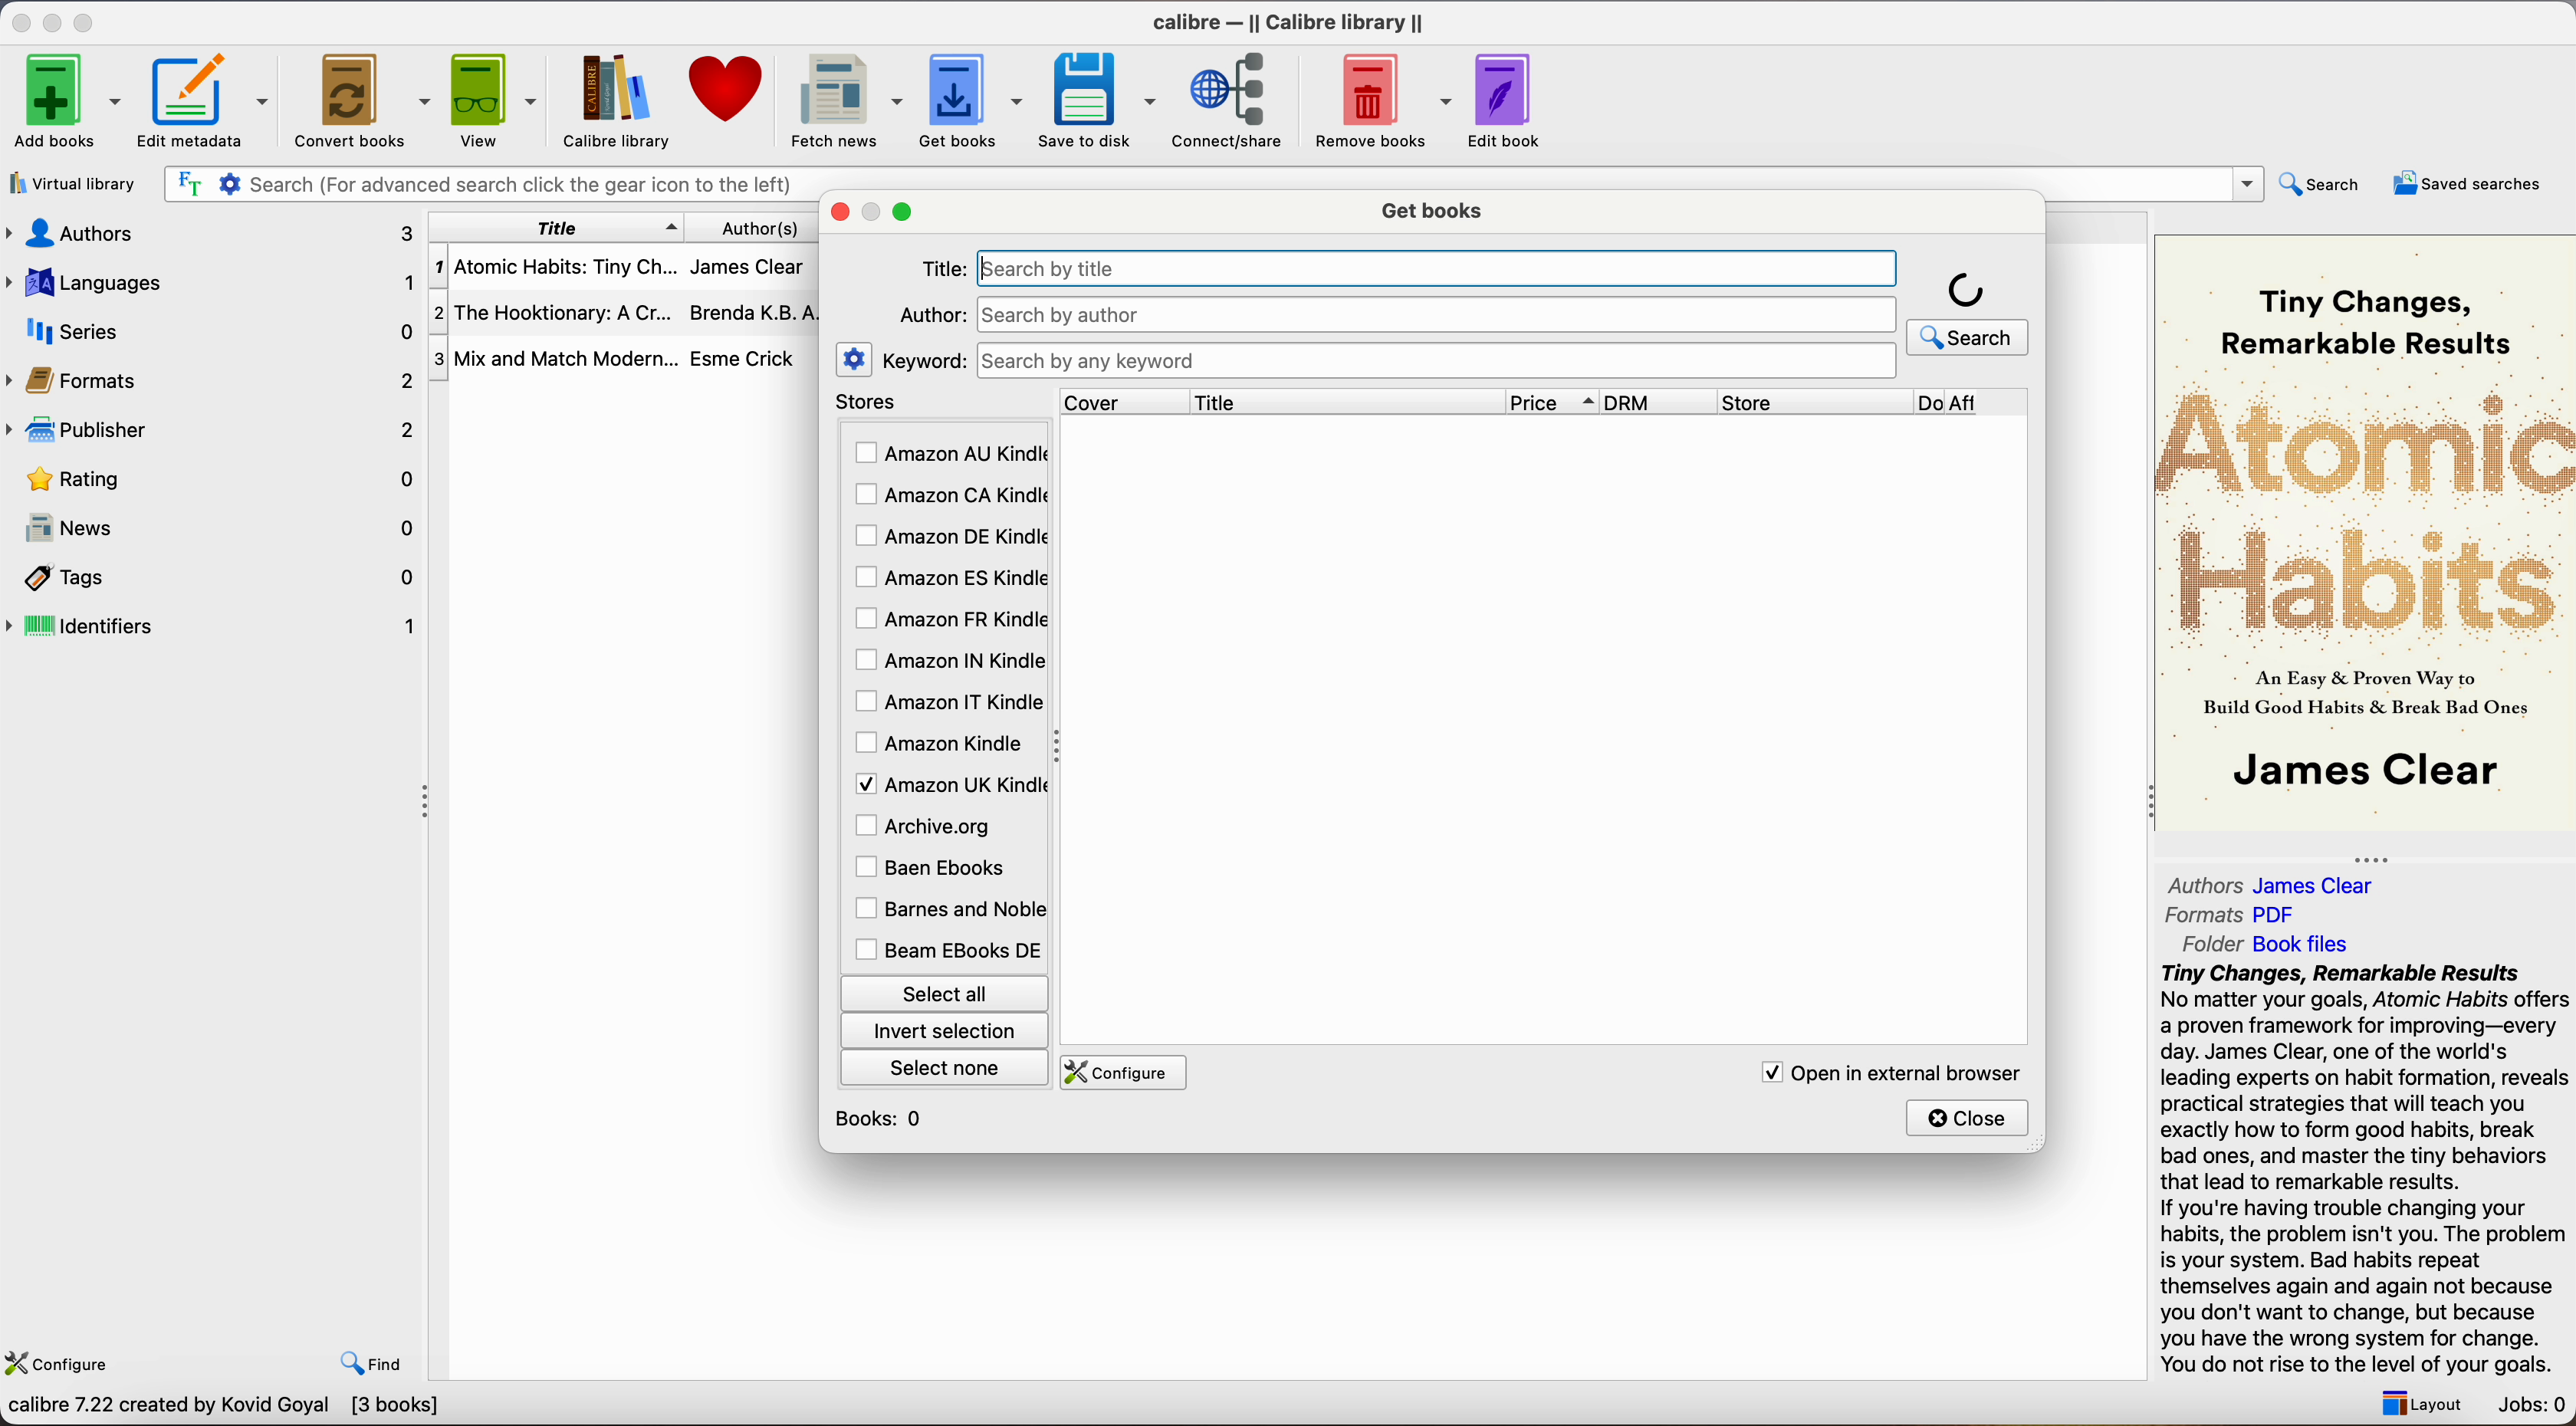 The height and width of the screenshot is (1426, 2576). What do you see at coordinates (365, 104) in the screenshot?
I see `convert books` at bounding box center [365, 104].